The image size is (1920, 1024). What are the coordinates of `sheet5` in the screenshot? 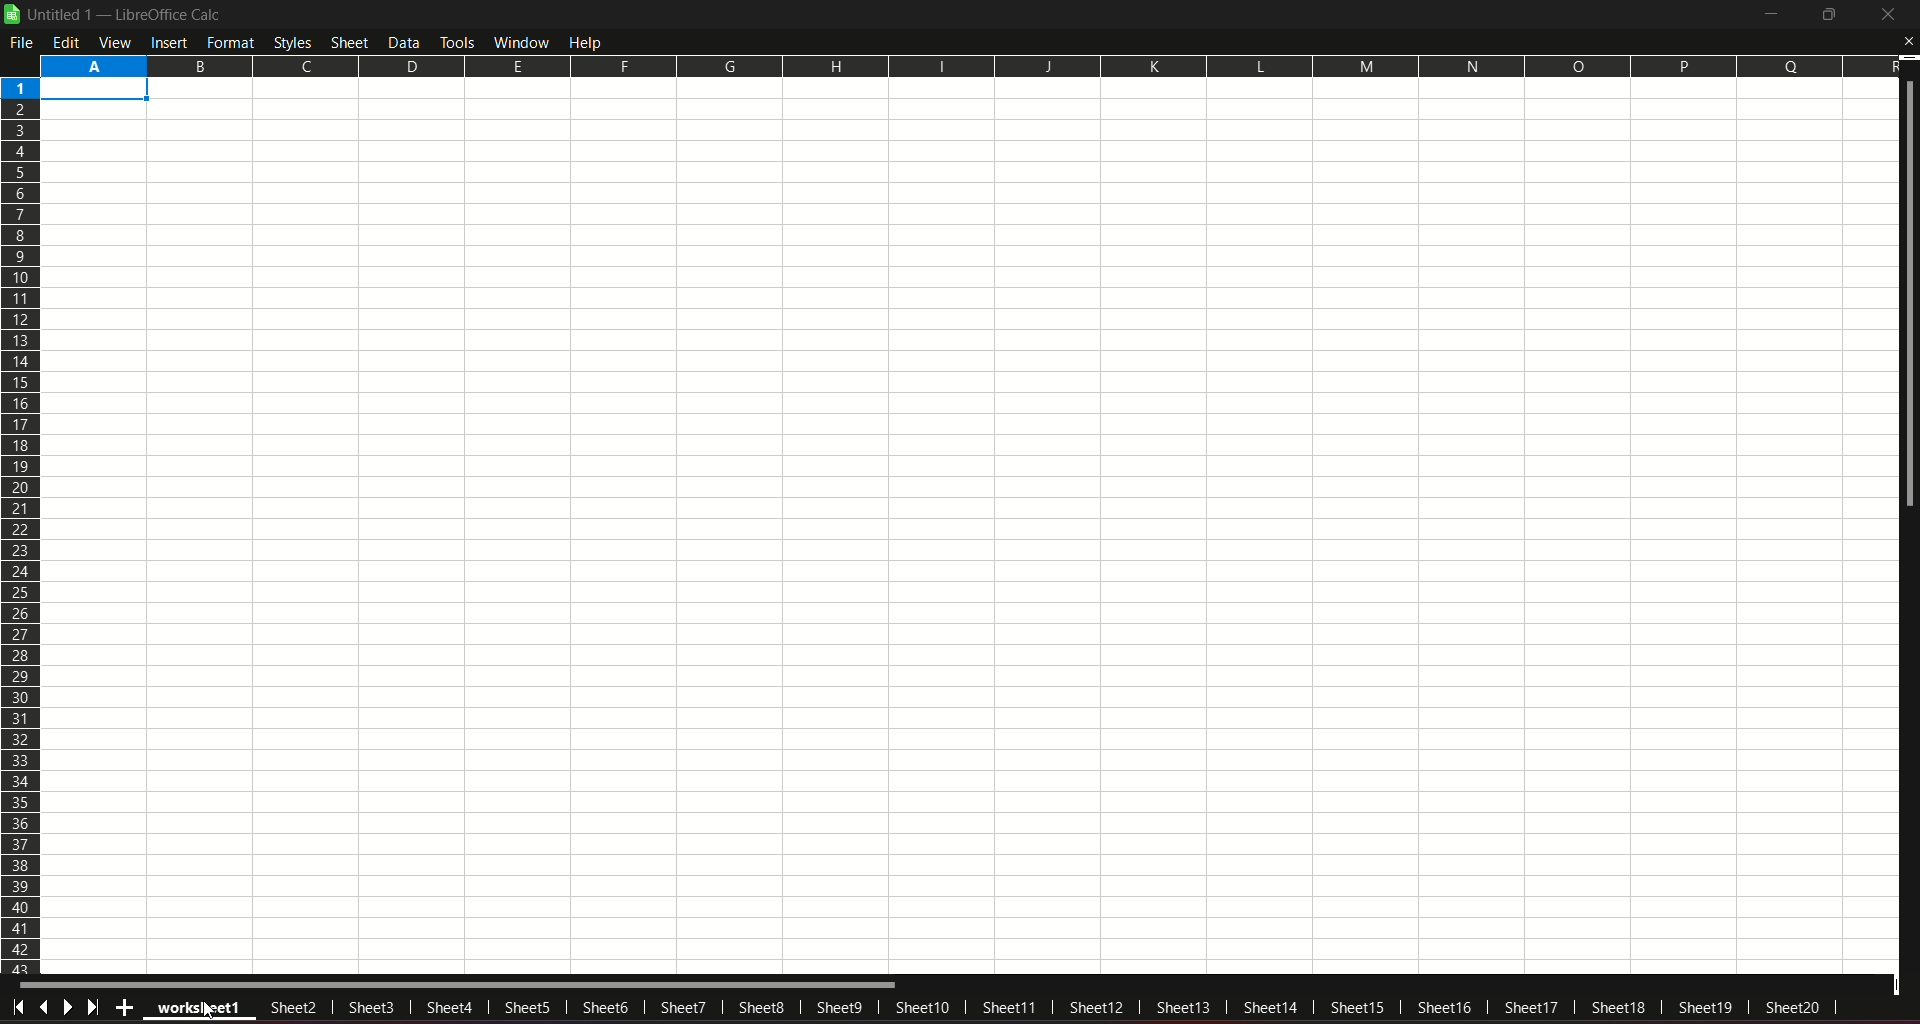 It's located at (522, 1010).